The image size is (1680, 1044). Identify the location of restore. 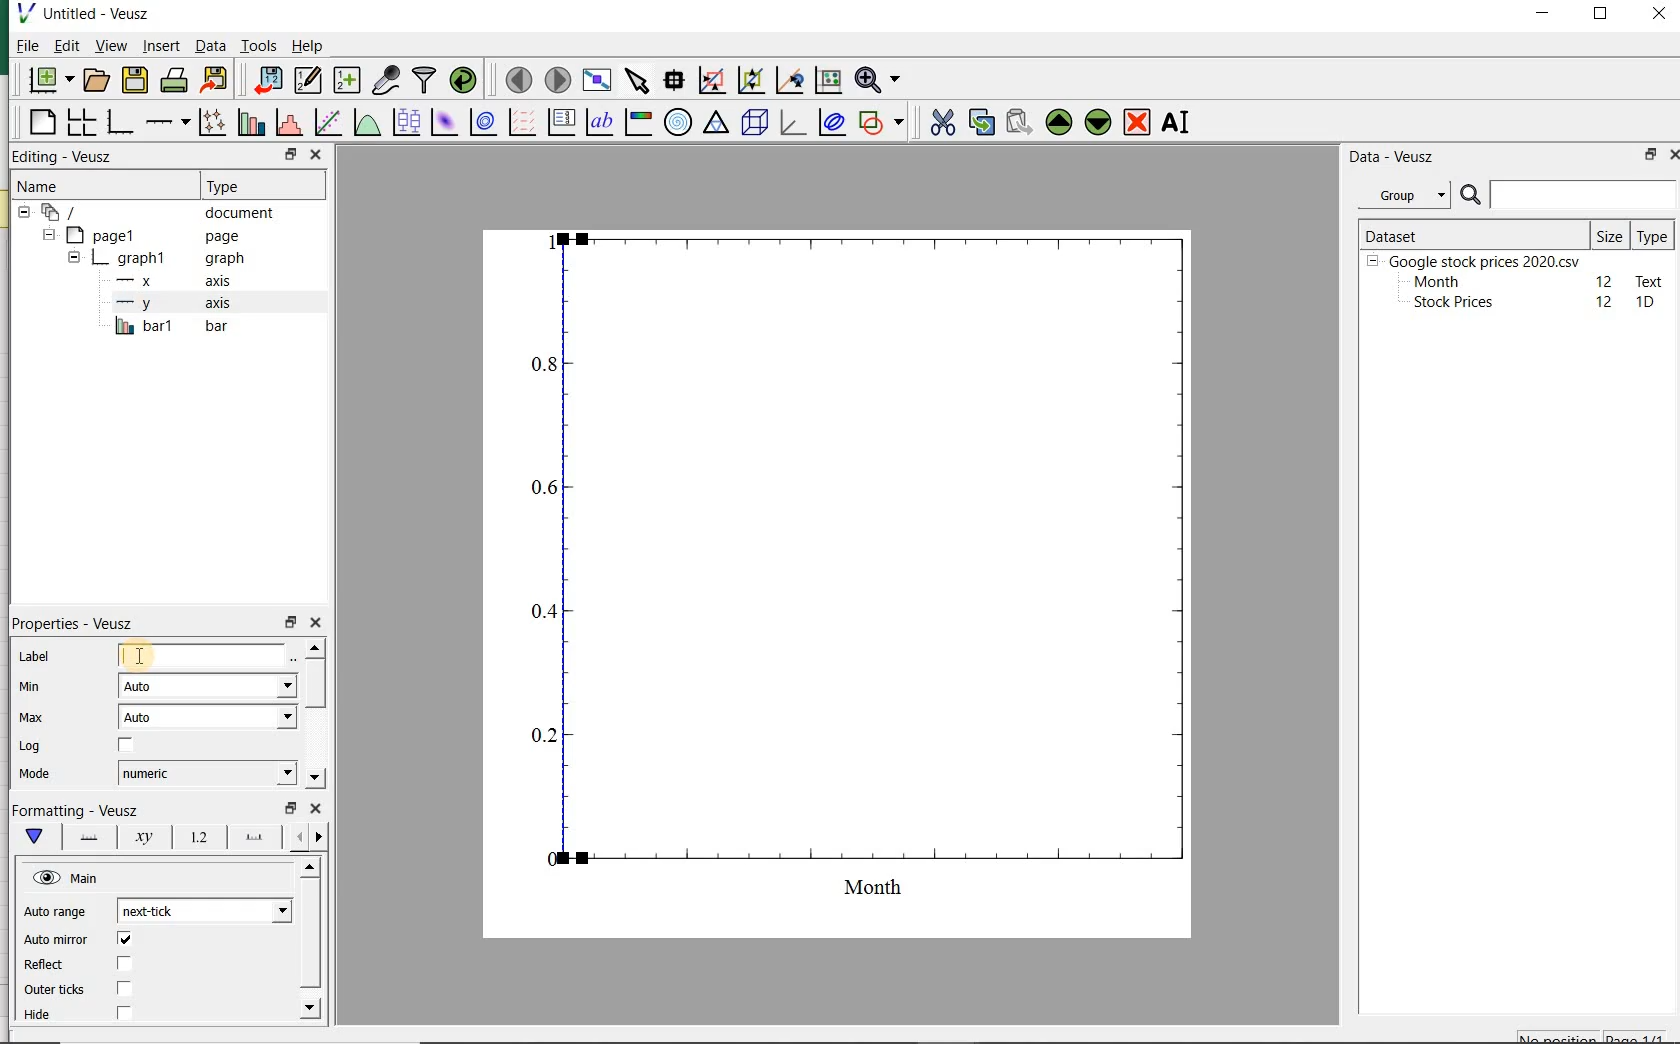
(292, 623).